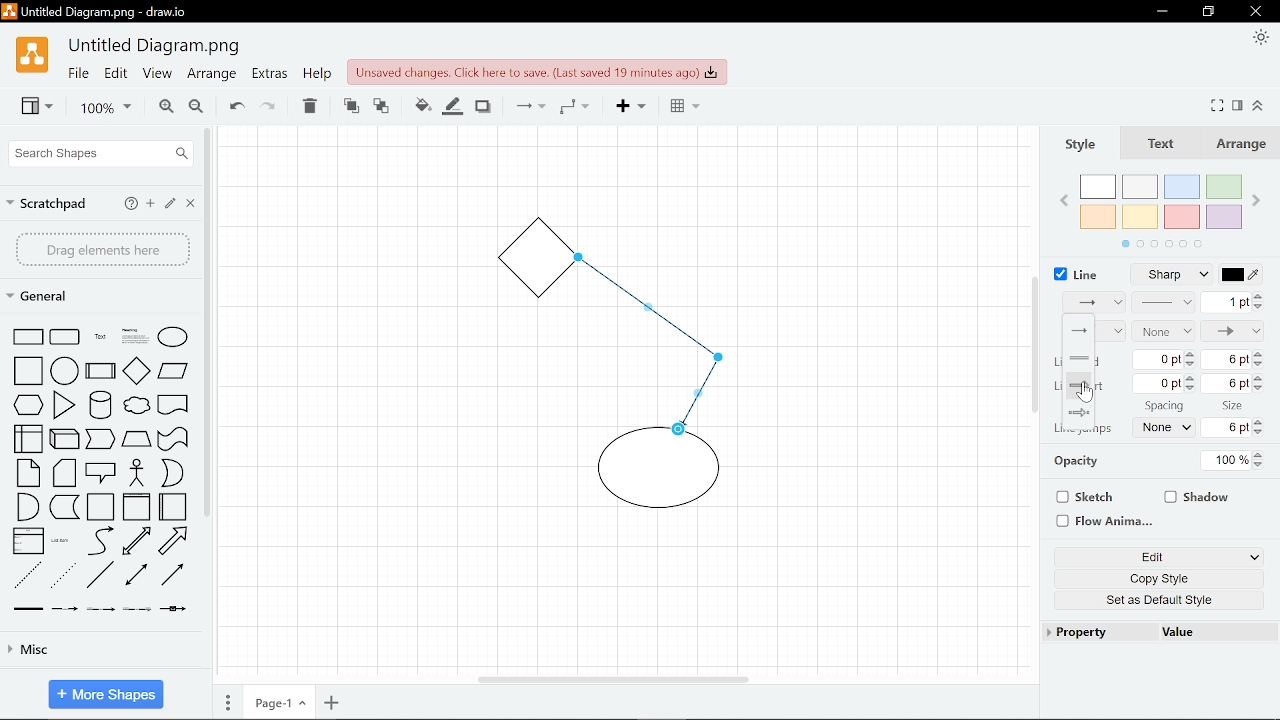 This screenshot has width=1280, height=720. What do you see at coordinates (228, 703) in the screenshot?
I see `pages` at bounding box center [228, 703].